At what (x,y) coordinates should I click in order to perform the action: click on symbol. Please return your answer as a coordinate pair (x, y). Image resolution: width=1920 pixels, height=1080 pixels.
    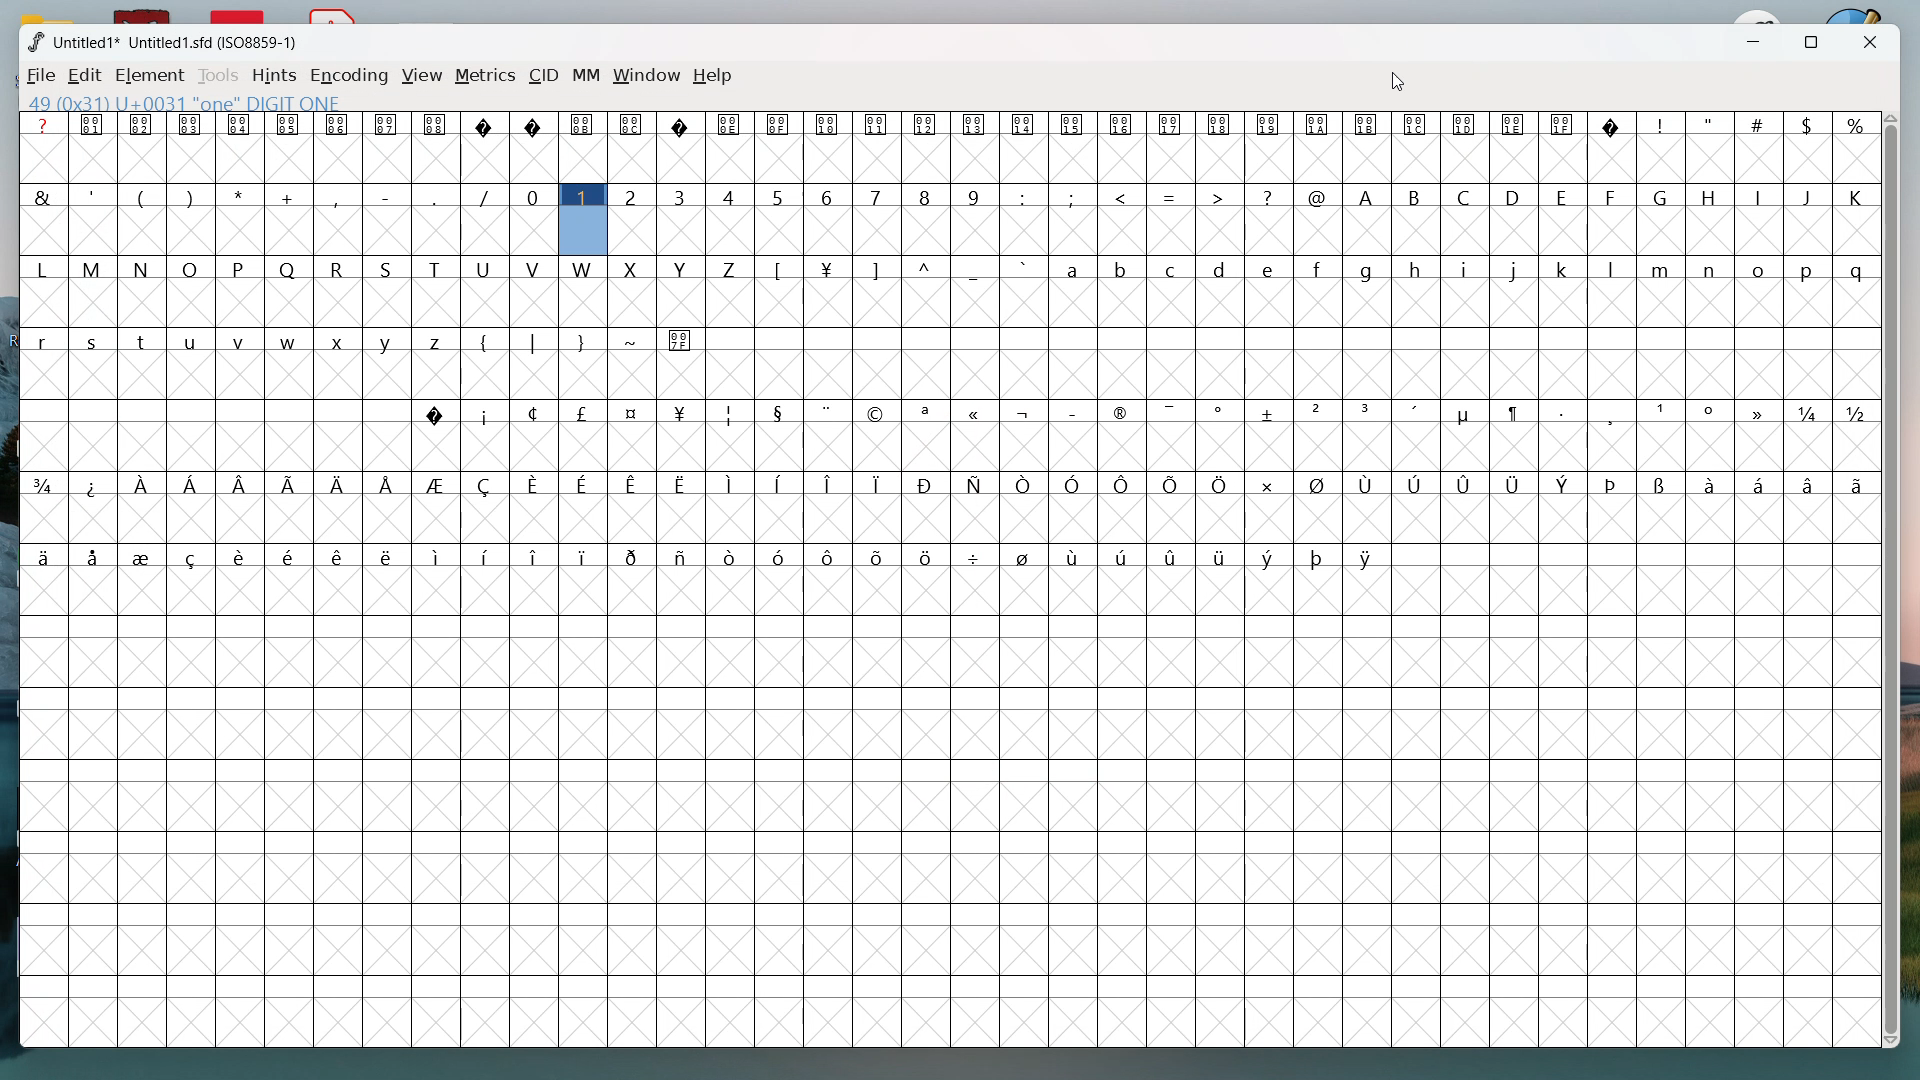
    Looking at the image, I should click on (244, 558).